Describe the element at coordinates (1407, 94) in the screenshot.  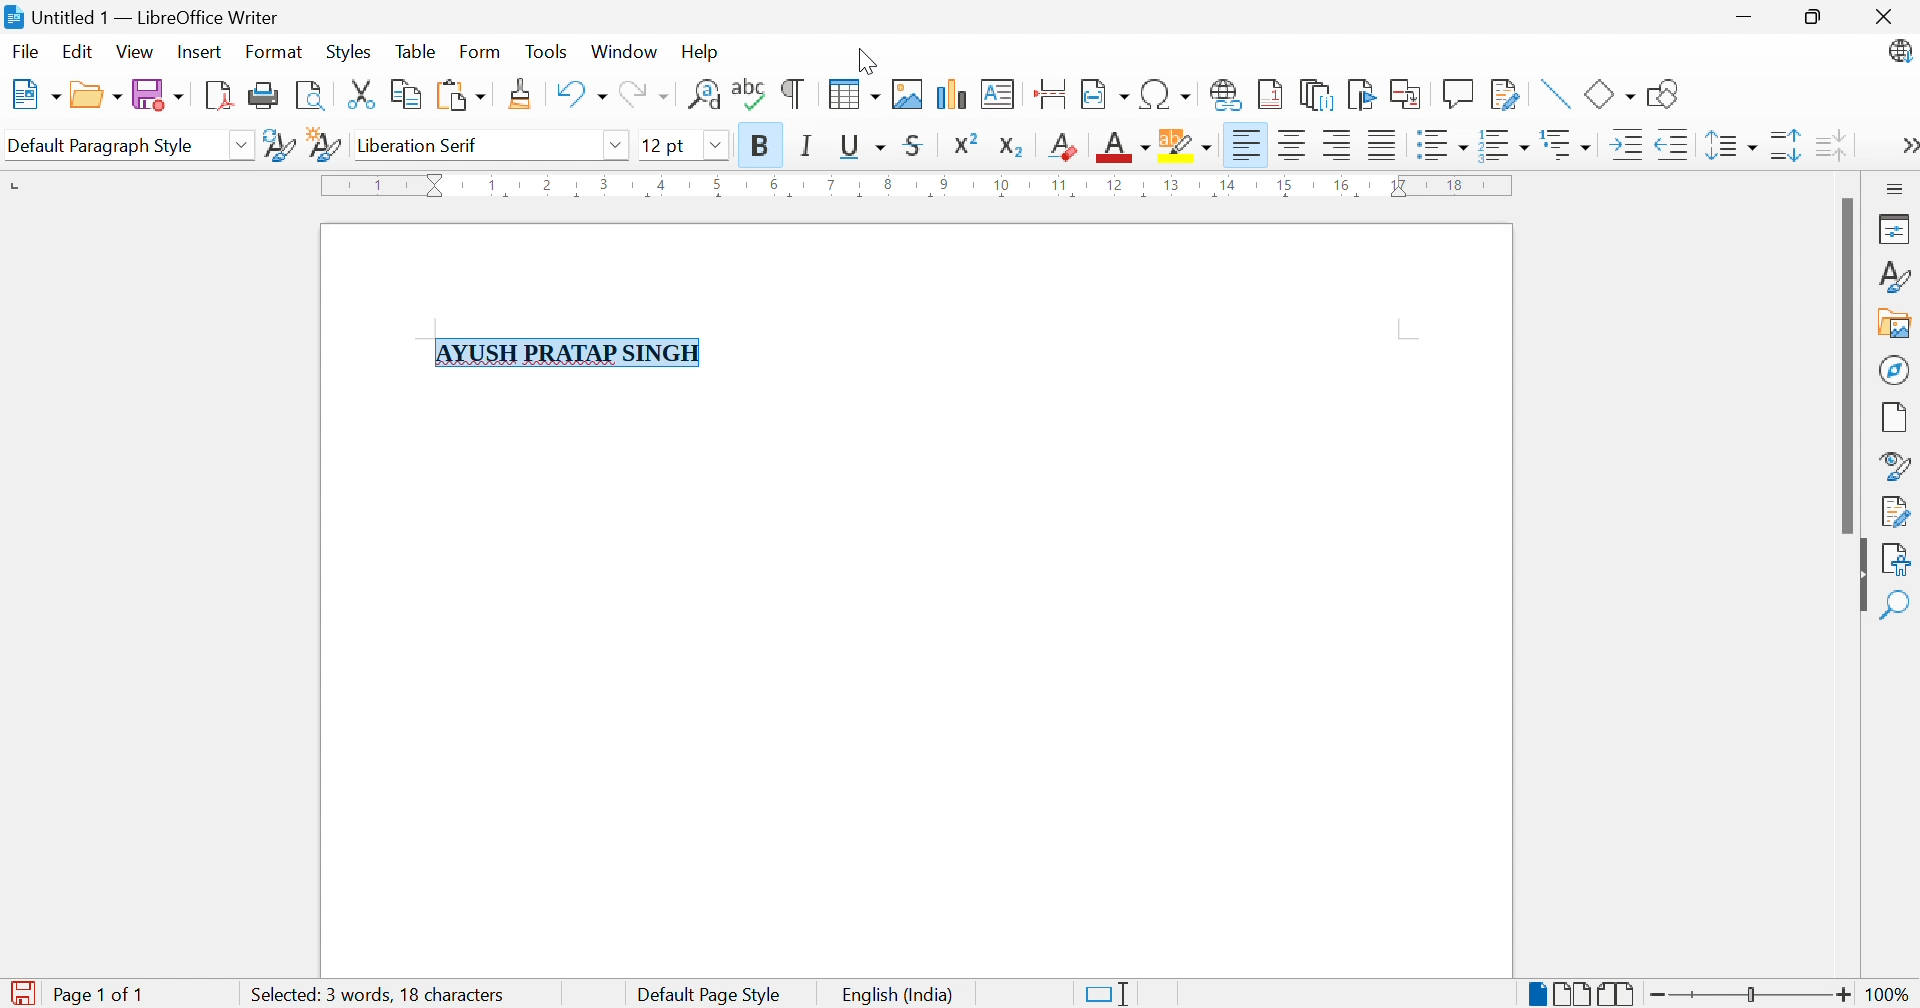
I see `Insert Cross-reference` at that location.